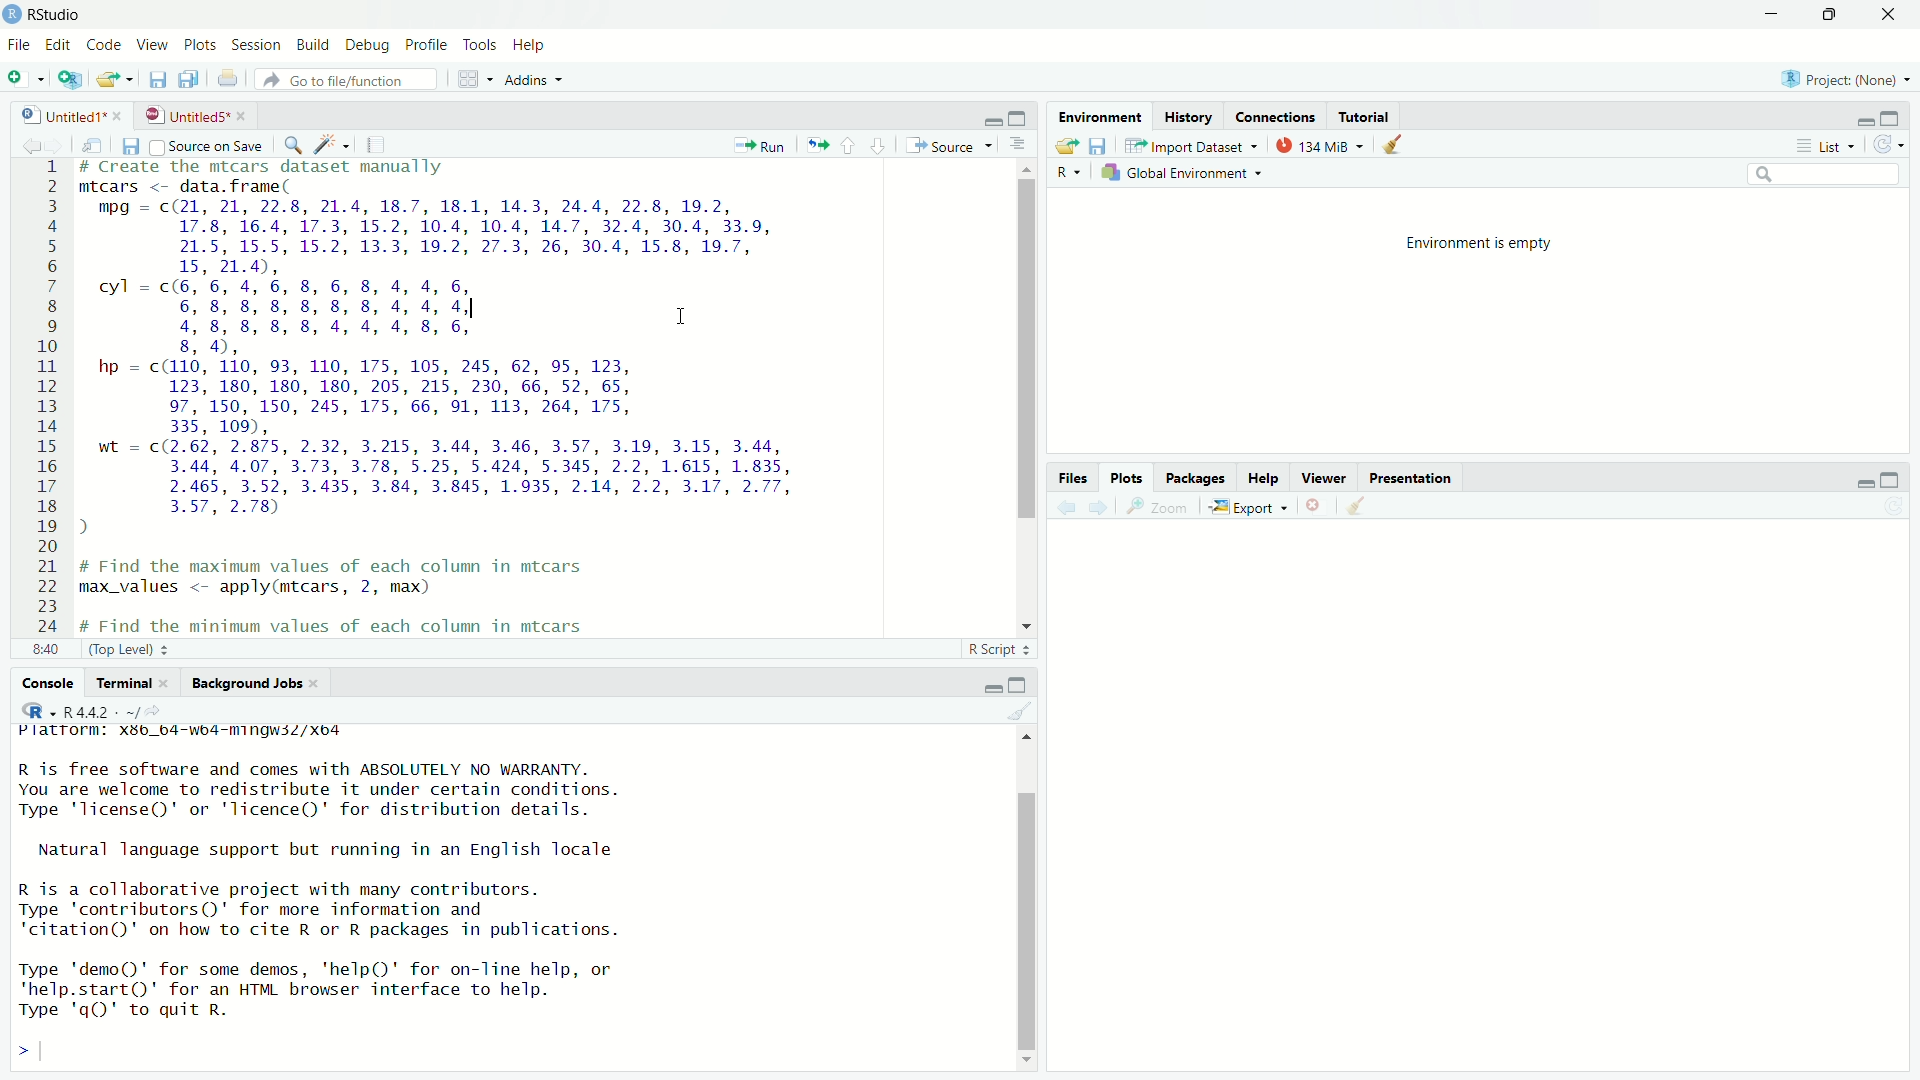  Describe the element at coordinates (48, 13) in the screenshot. I see `) RStudio` at that location.